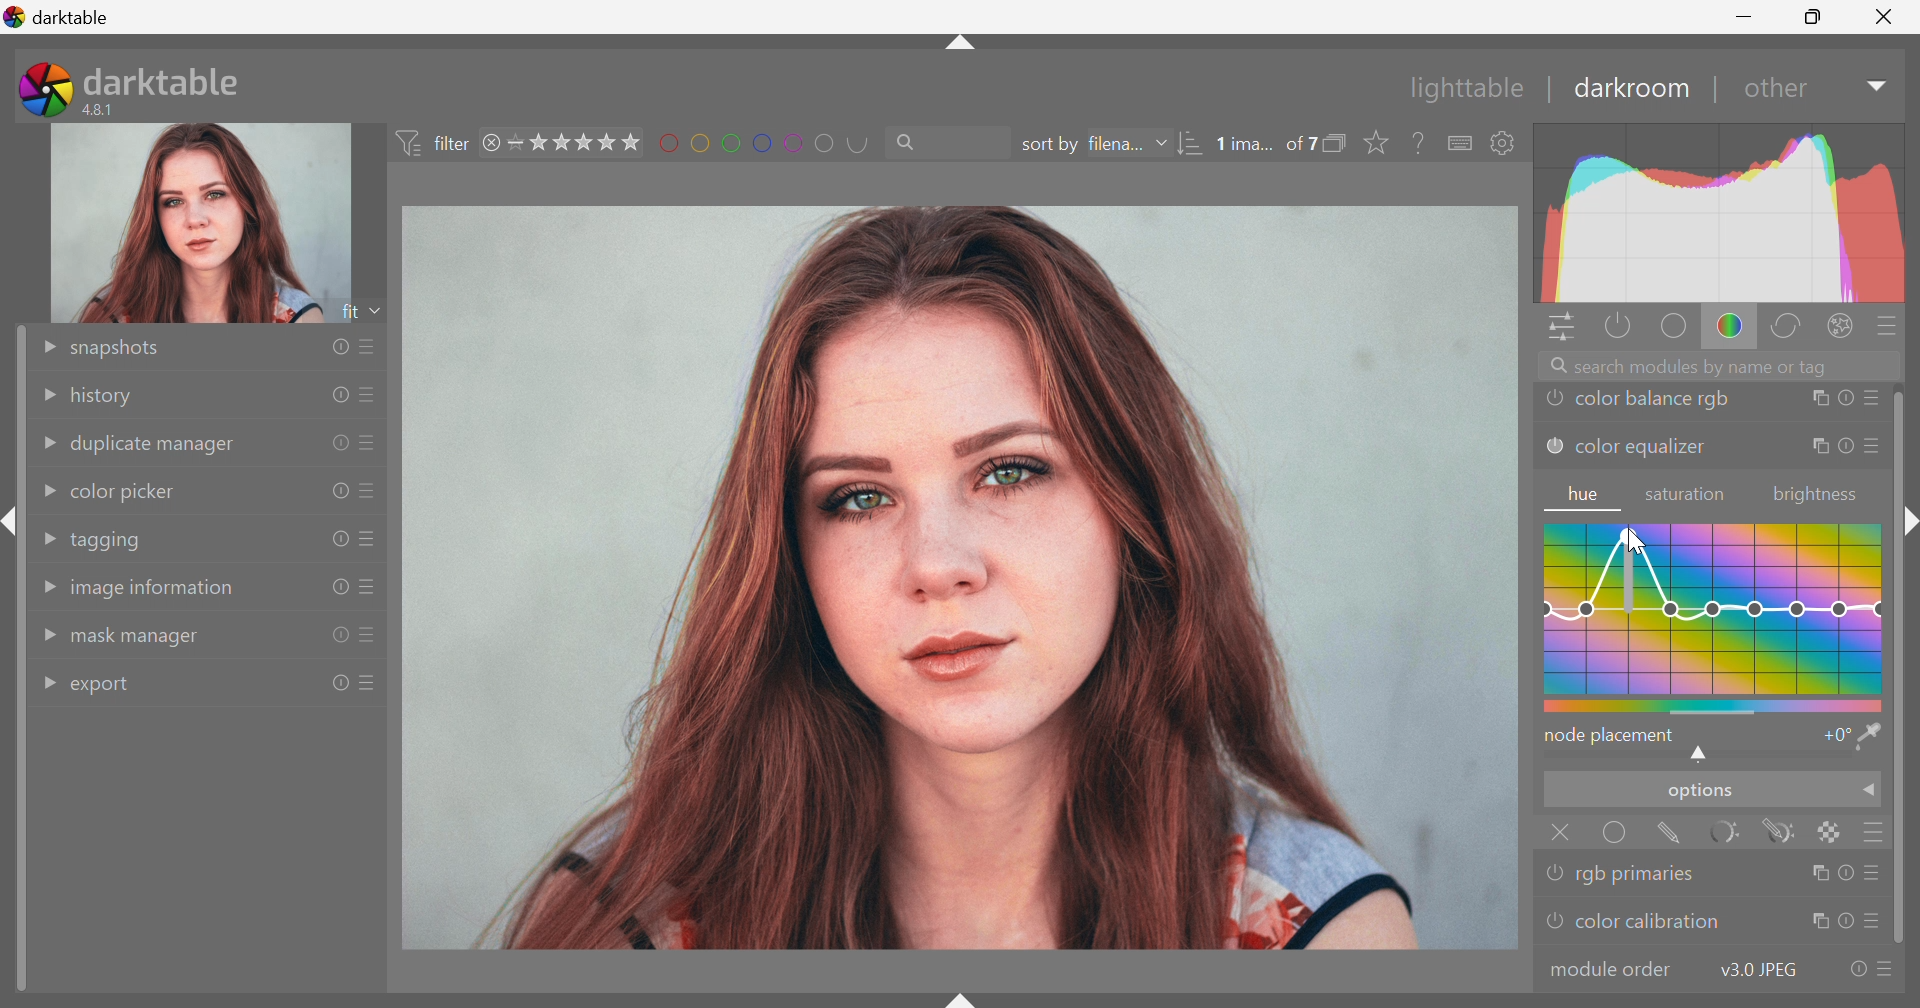  What do you see at coordinates (1723, 365) in the screenshot?
I see `Search modules by name or tags` at bounding box center [1723, 365].